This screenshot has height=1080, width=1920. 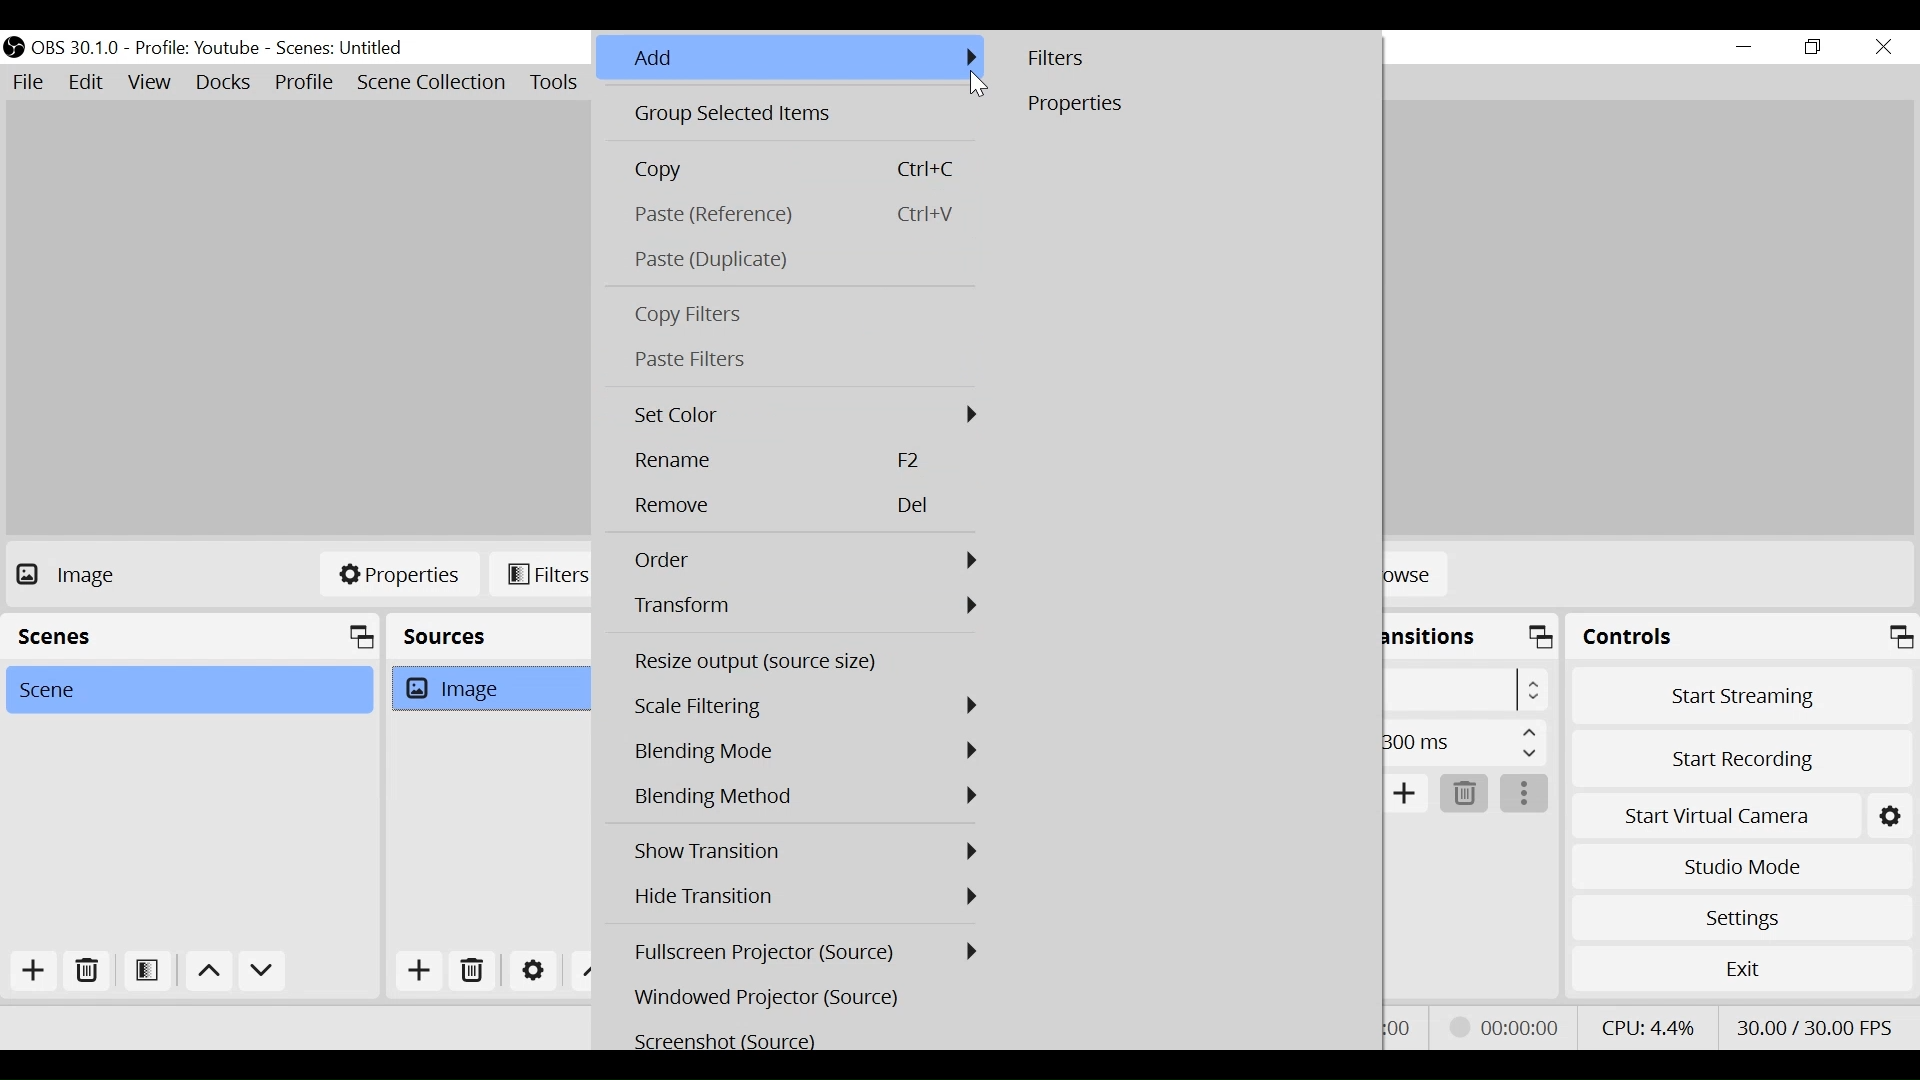 What do you see at coordinates (806, 415) in the screenshot?
I see `Set Color` at bounding box center [806, 415].